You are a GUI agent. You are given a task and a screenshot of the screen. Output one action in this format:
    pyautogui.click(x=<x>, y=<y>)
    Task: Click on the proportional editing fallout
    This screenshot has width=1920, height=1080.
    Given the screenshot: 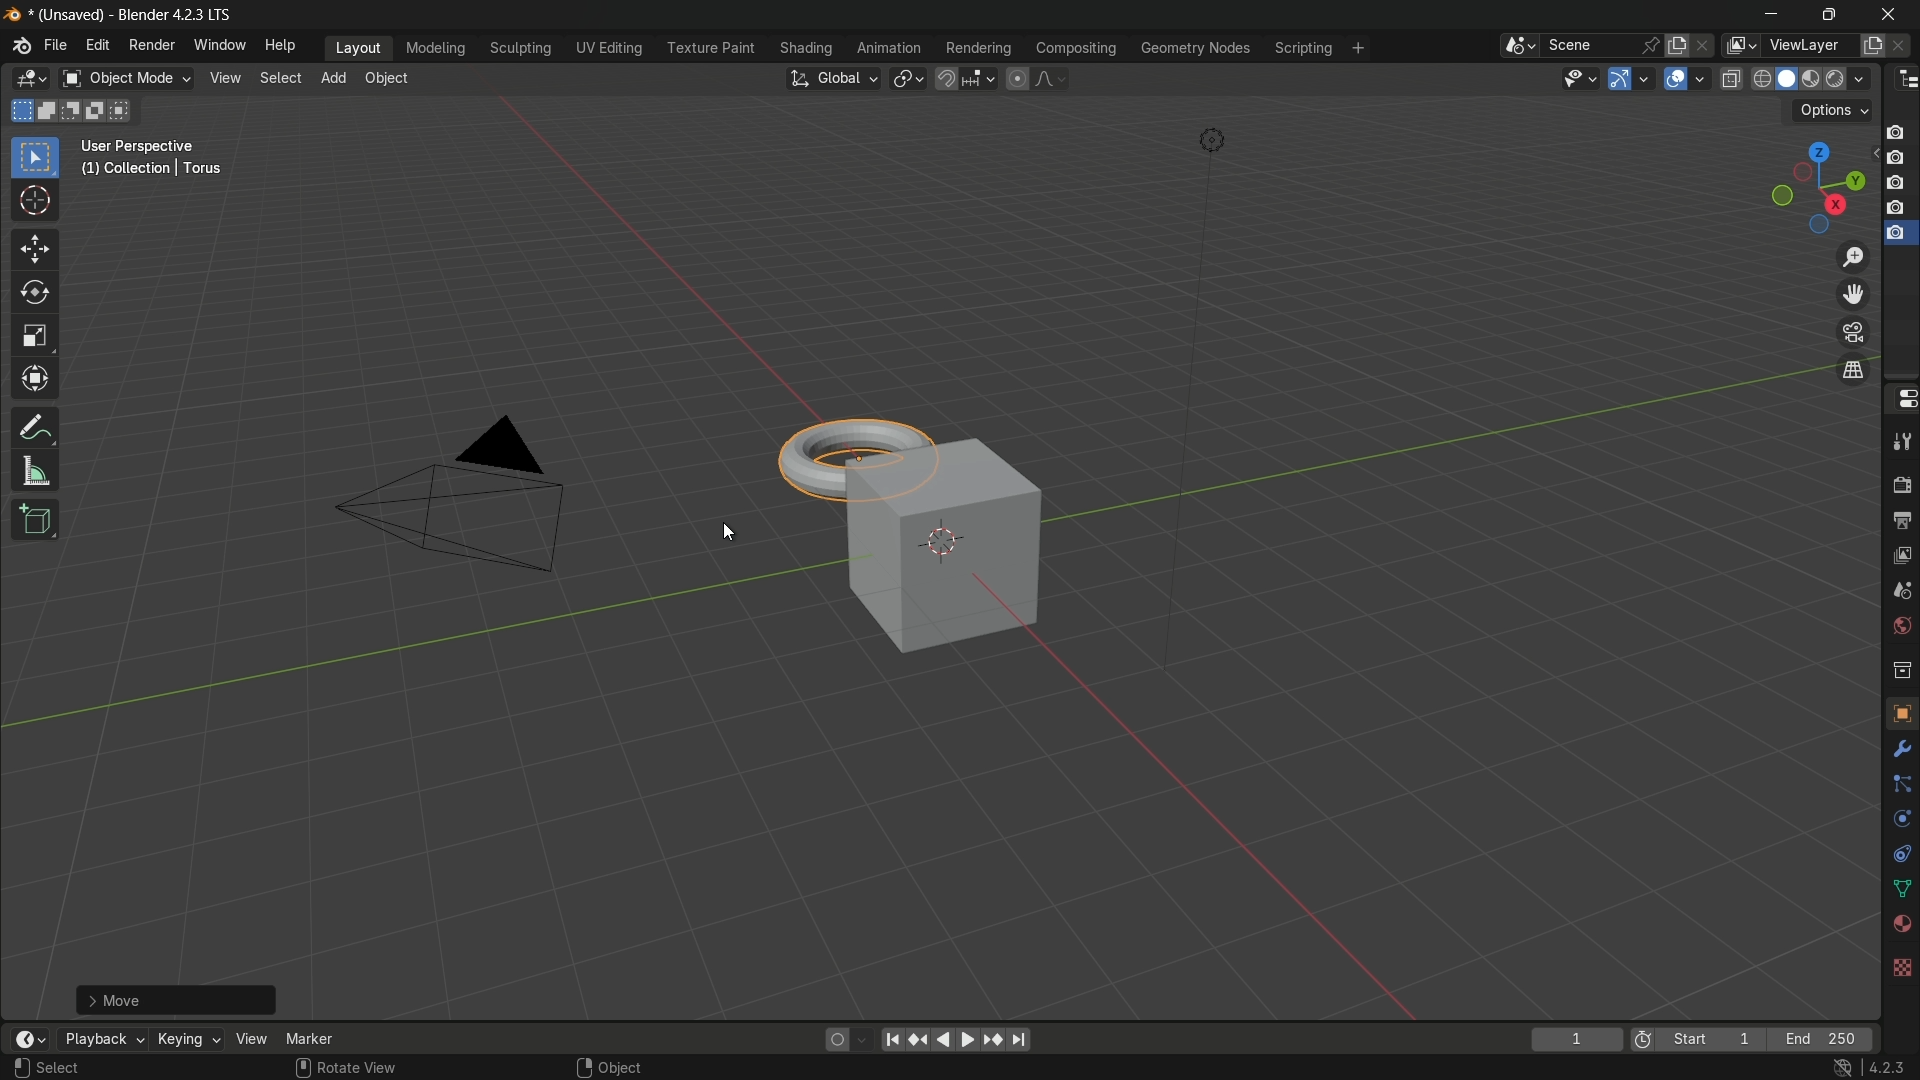 What is the action you would take?
    pyautogui.click(x=1047, y=78)
    